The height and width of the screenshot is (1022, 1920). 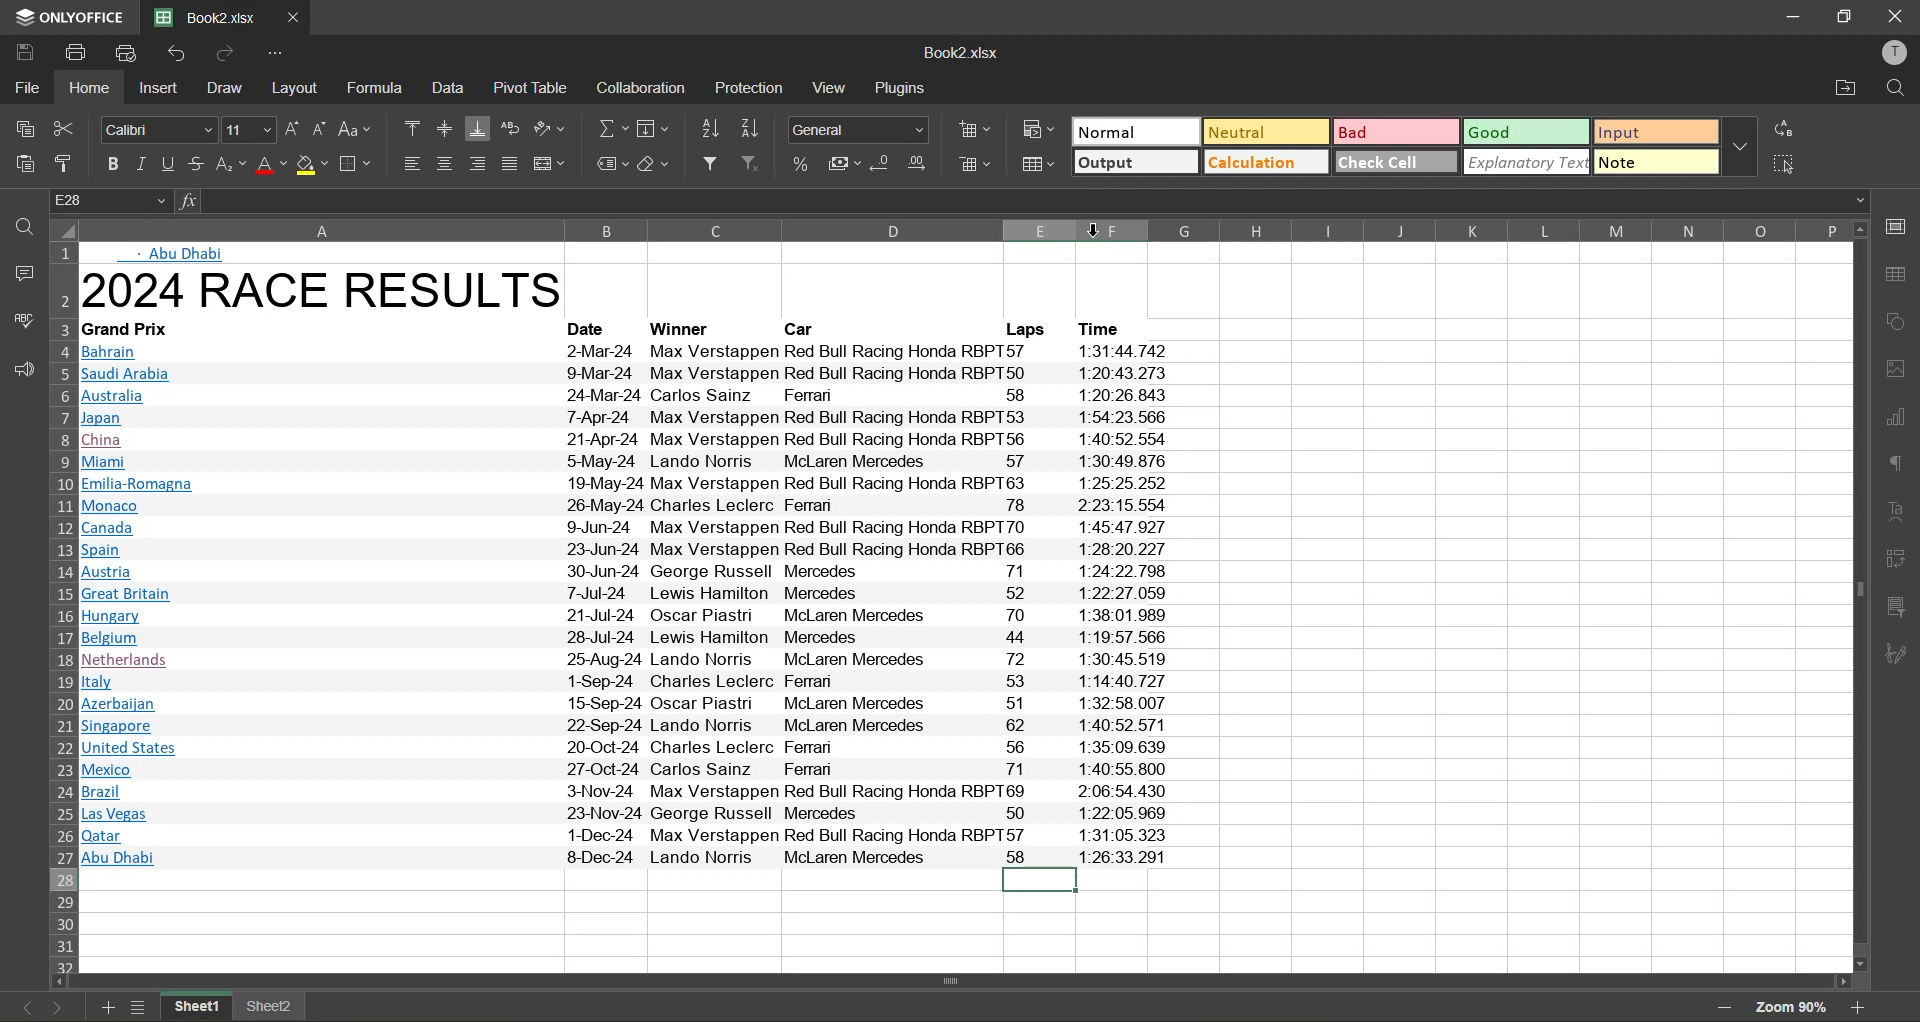 I want to click on explanatory text, so click(x=1529, y=163).